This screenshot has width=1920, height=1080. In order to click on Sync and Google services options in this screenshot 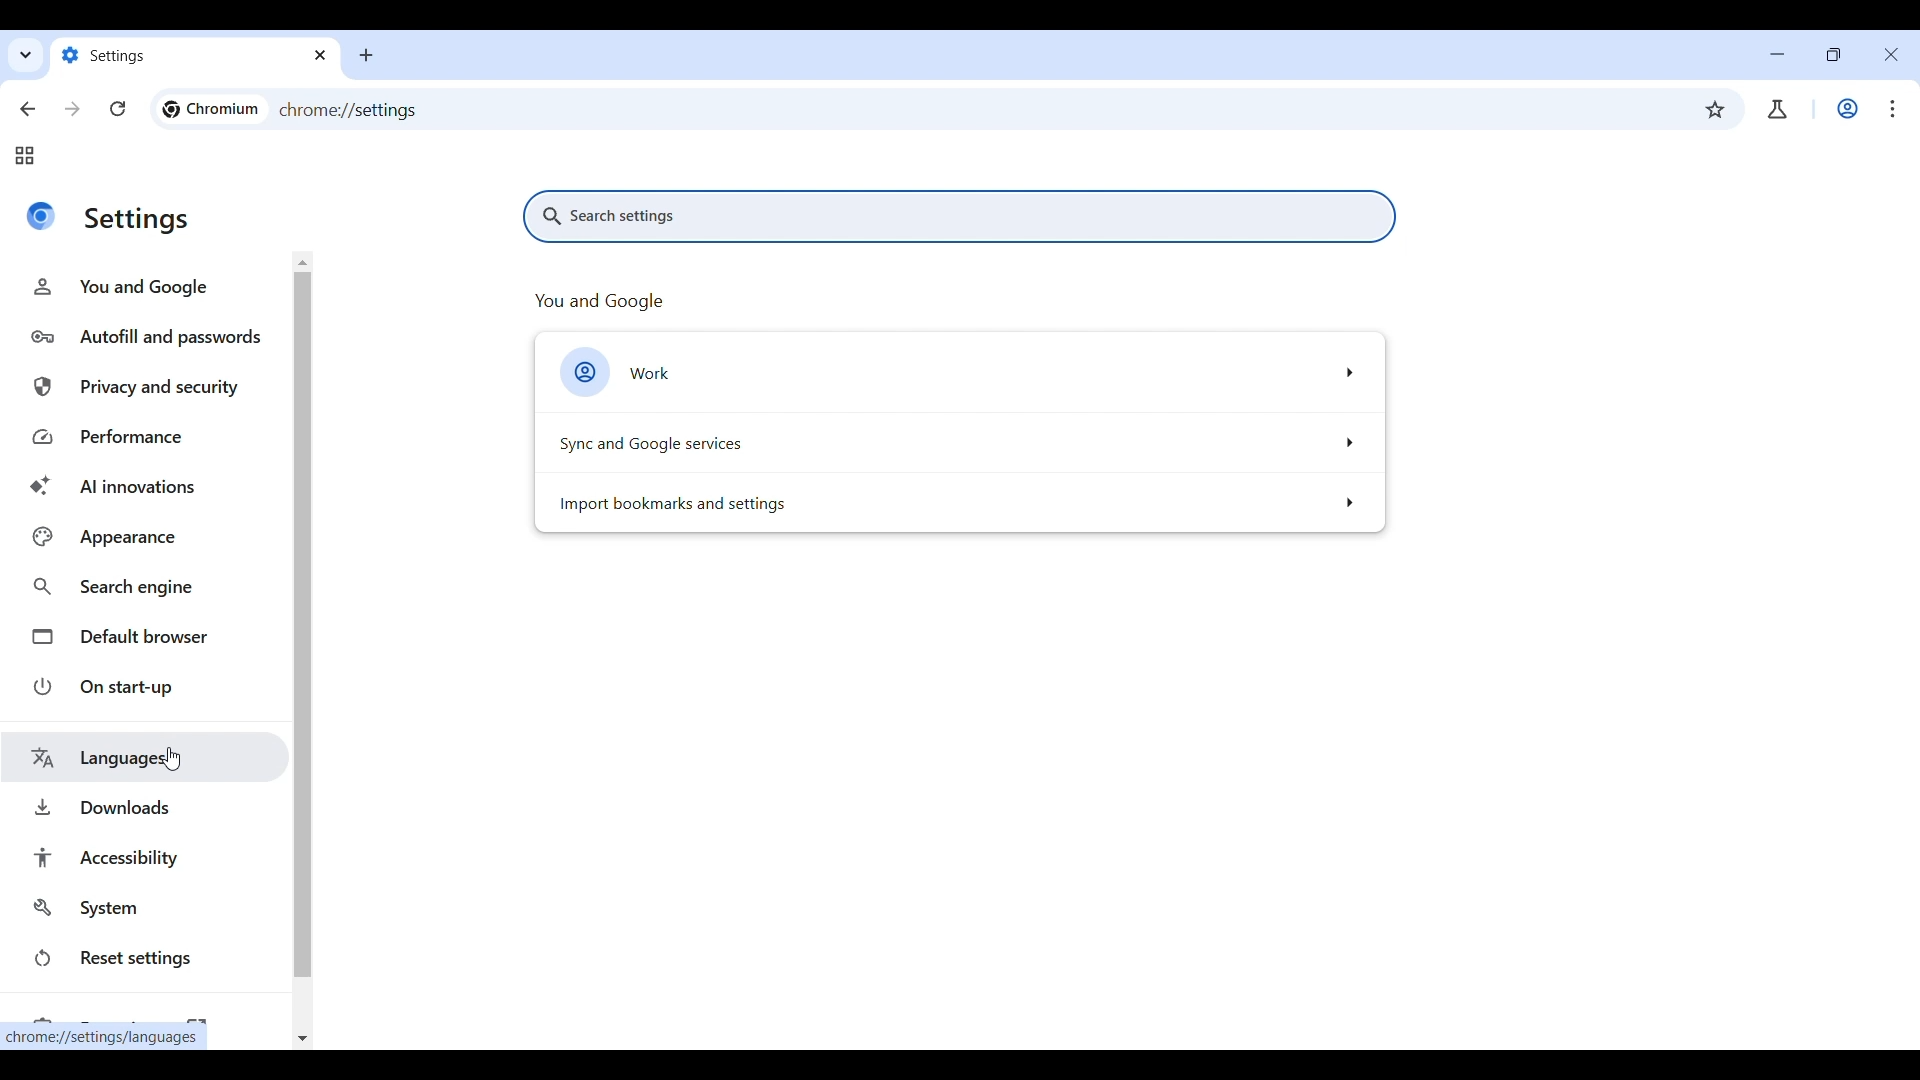, I will do `click(957, 443)`.